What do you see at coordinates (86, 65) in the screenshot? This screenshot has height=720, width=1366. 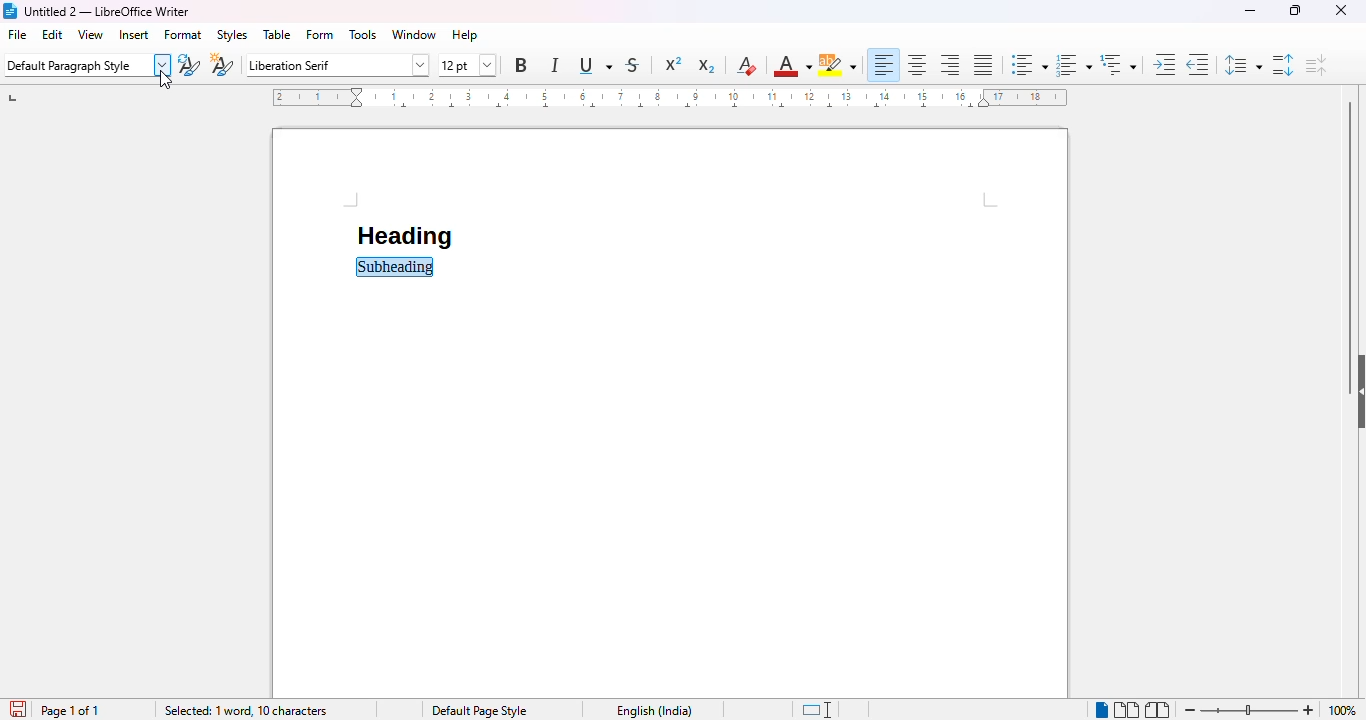 I see `set paragraph style` at bounding box center [86, 65].